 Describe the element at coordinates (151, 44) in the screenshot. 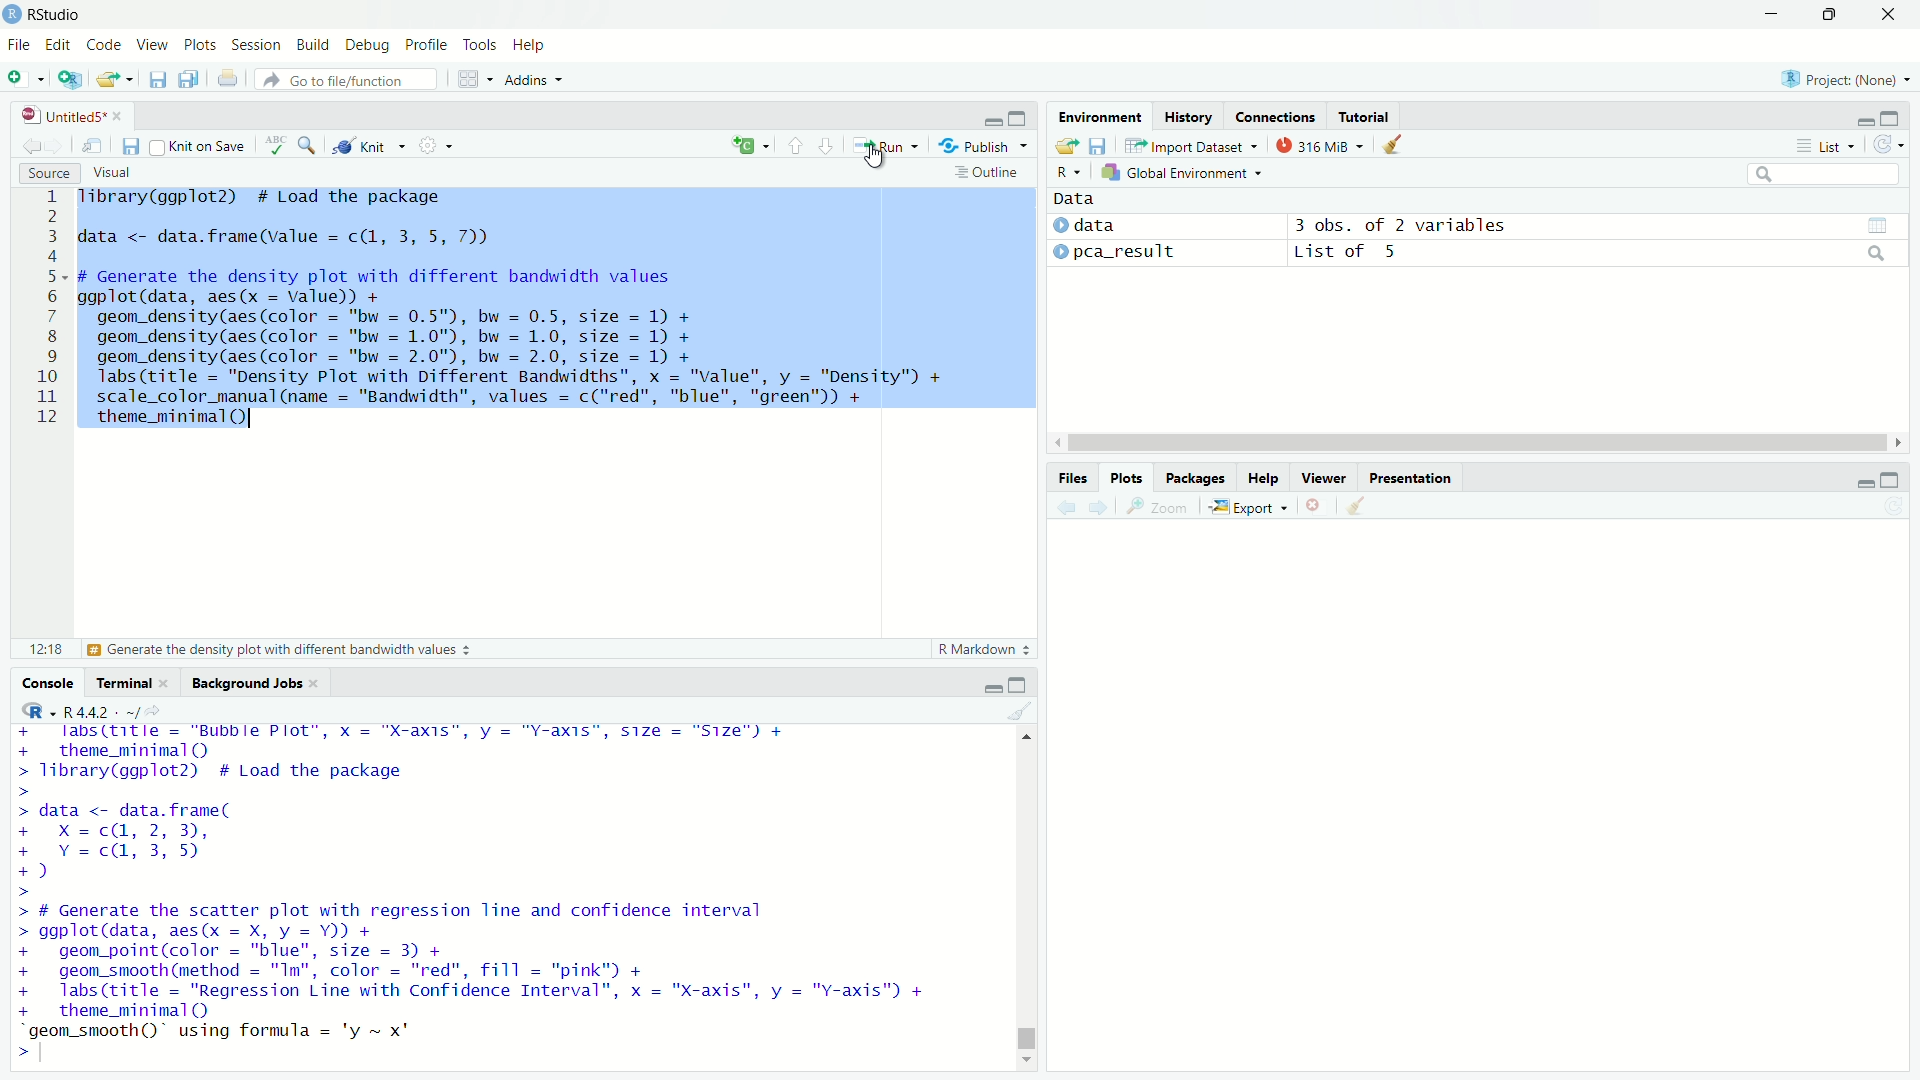

I see `View` at that location.